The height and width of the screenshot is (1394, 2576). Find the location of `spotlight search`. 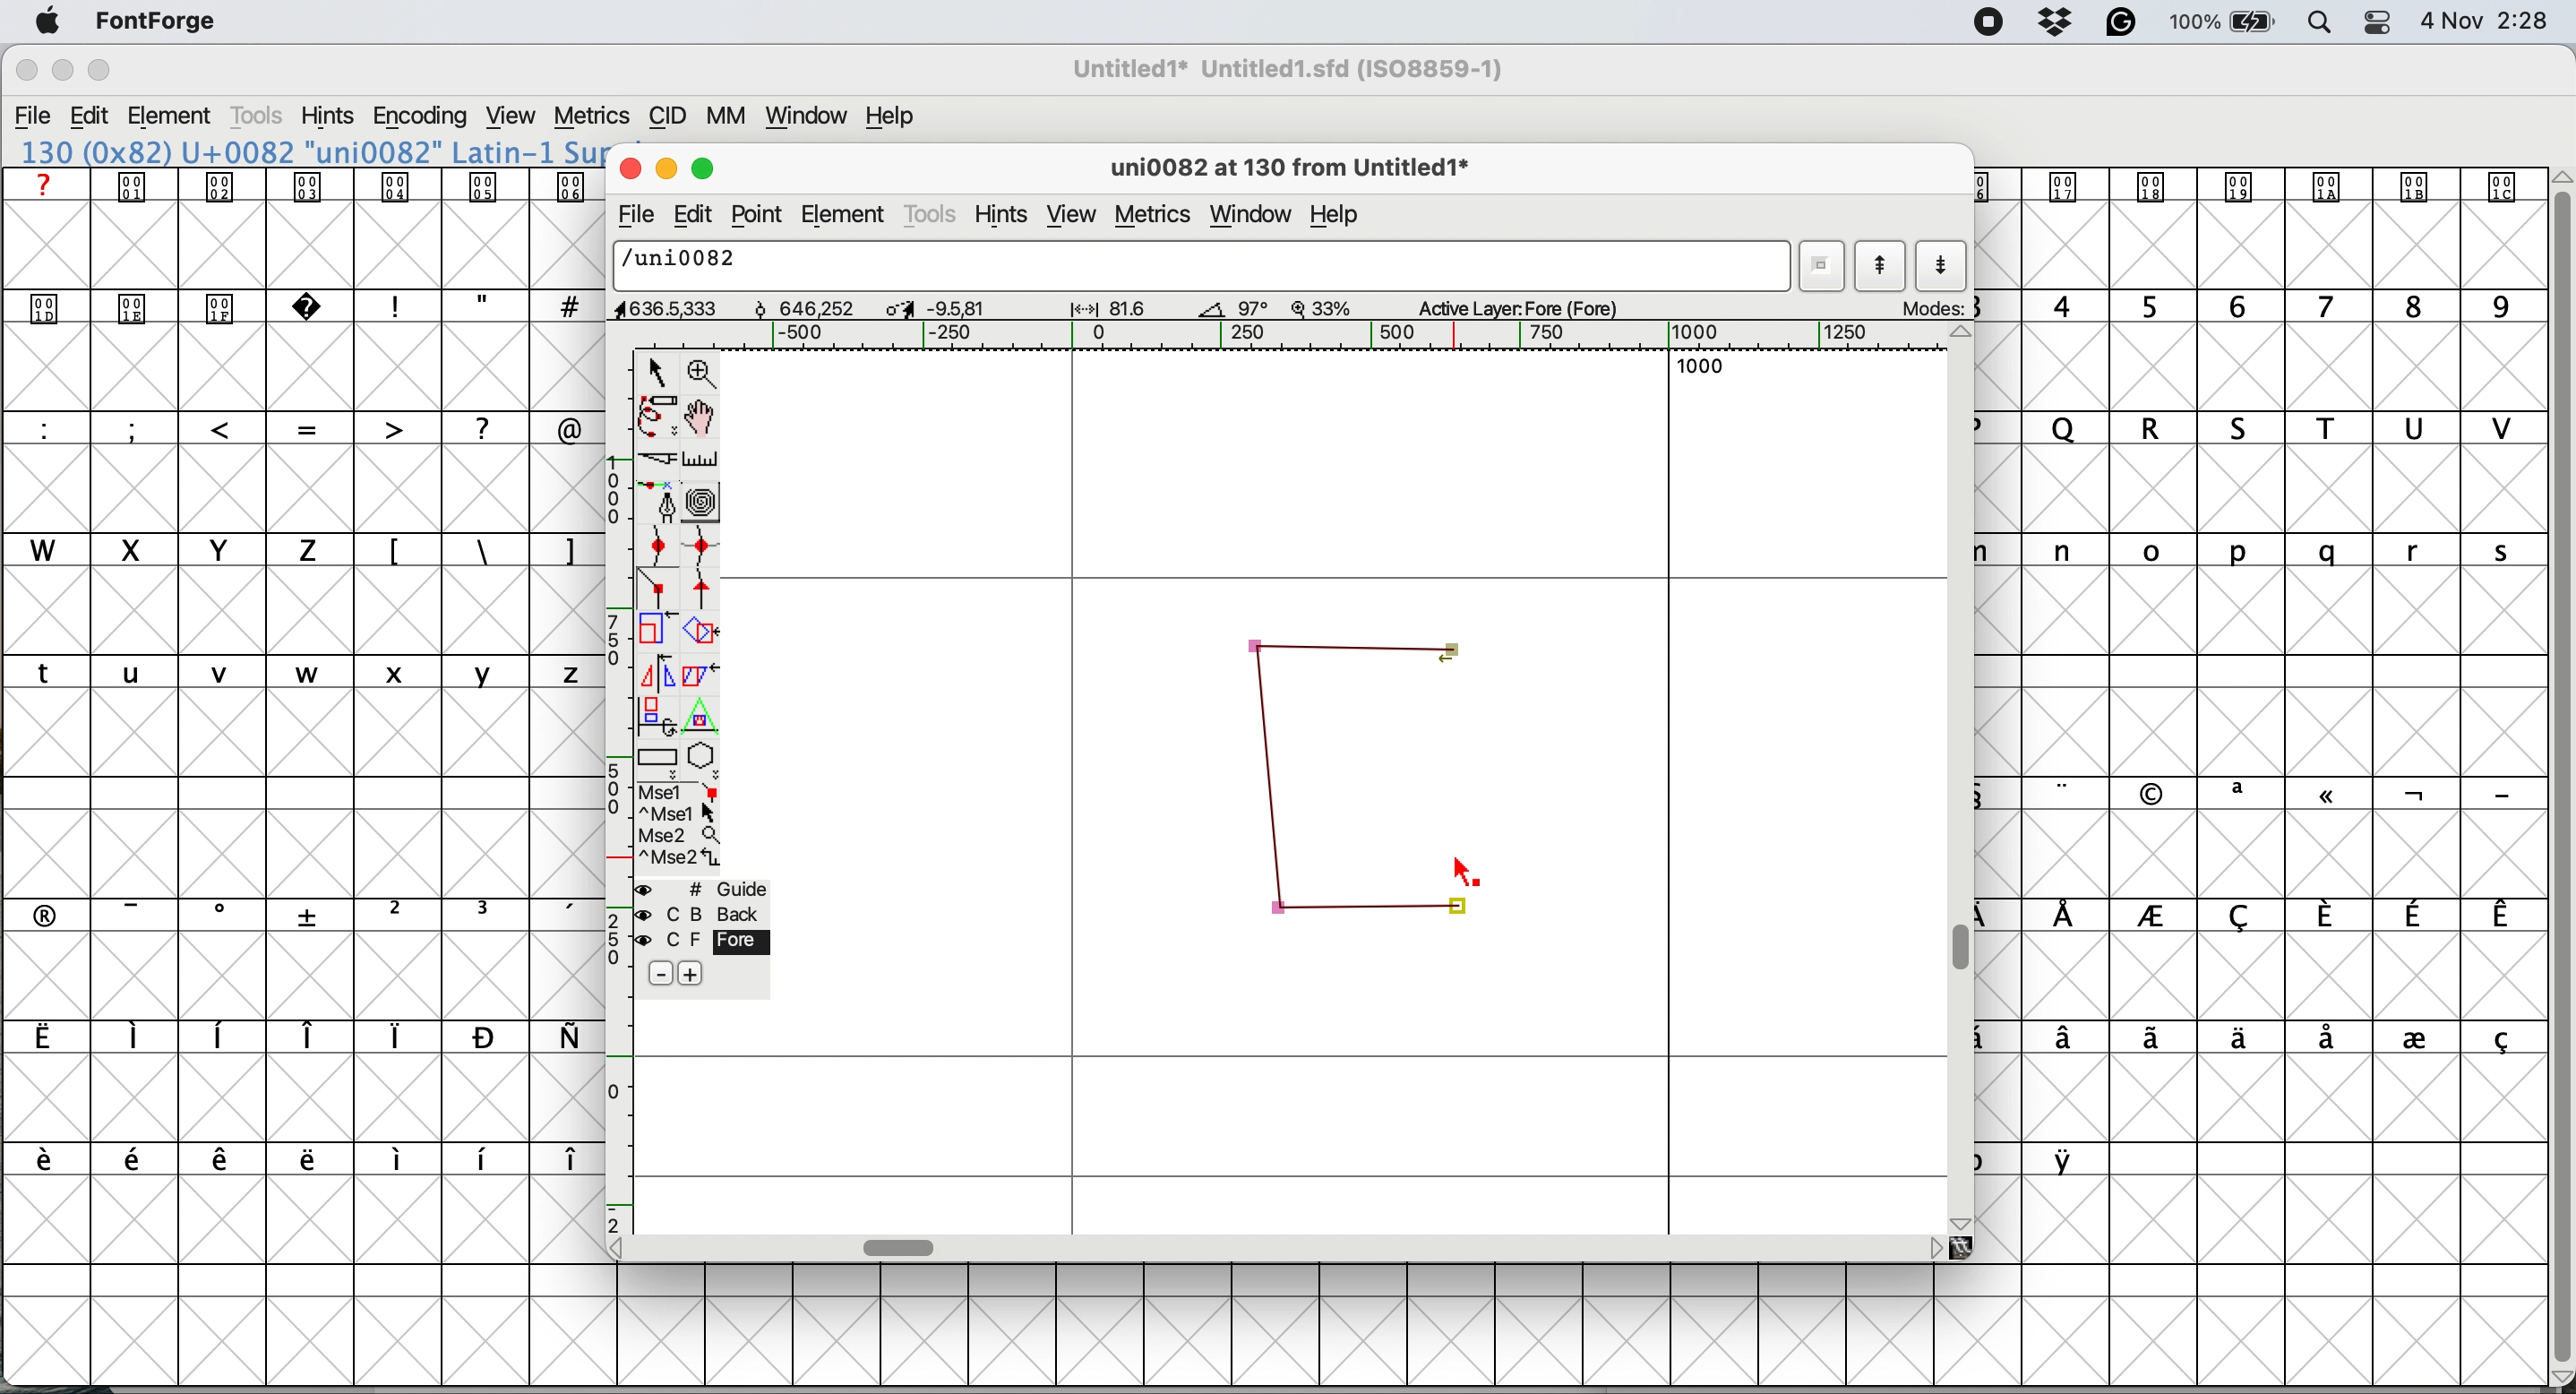

spotlight search is located at coordinates (2315, 25).